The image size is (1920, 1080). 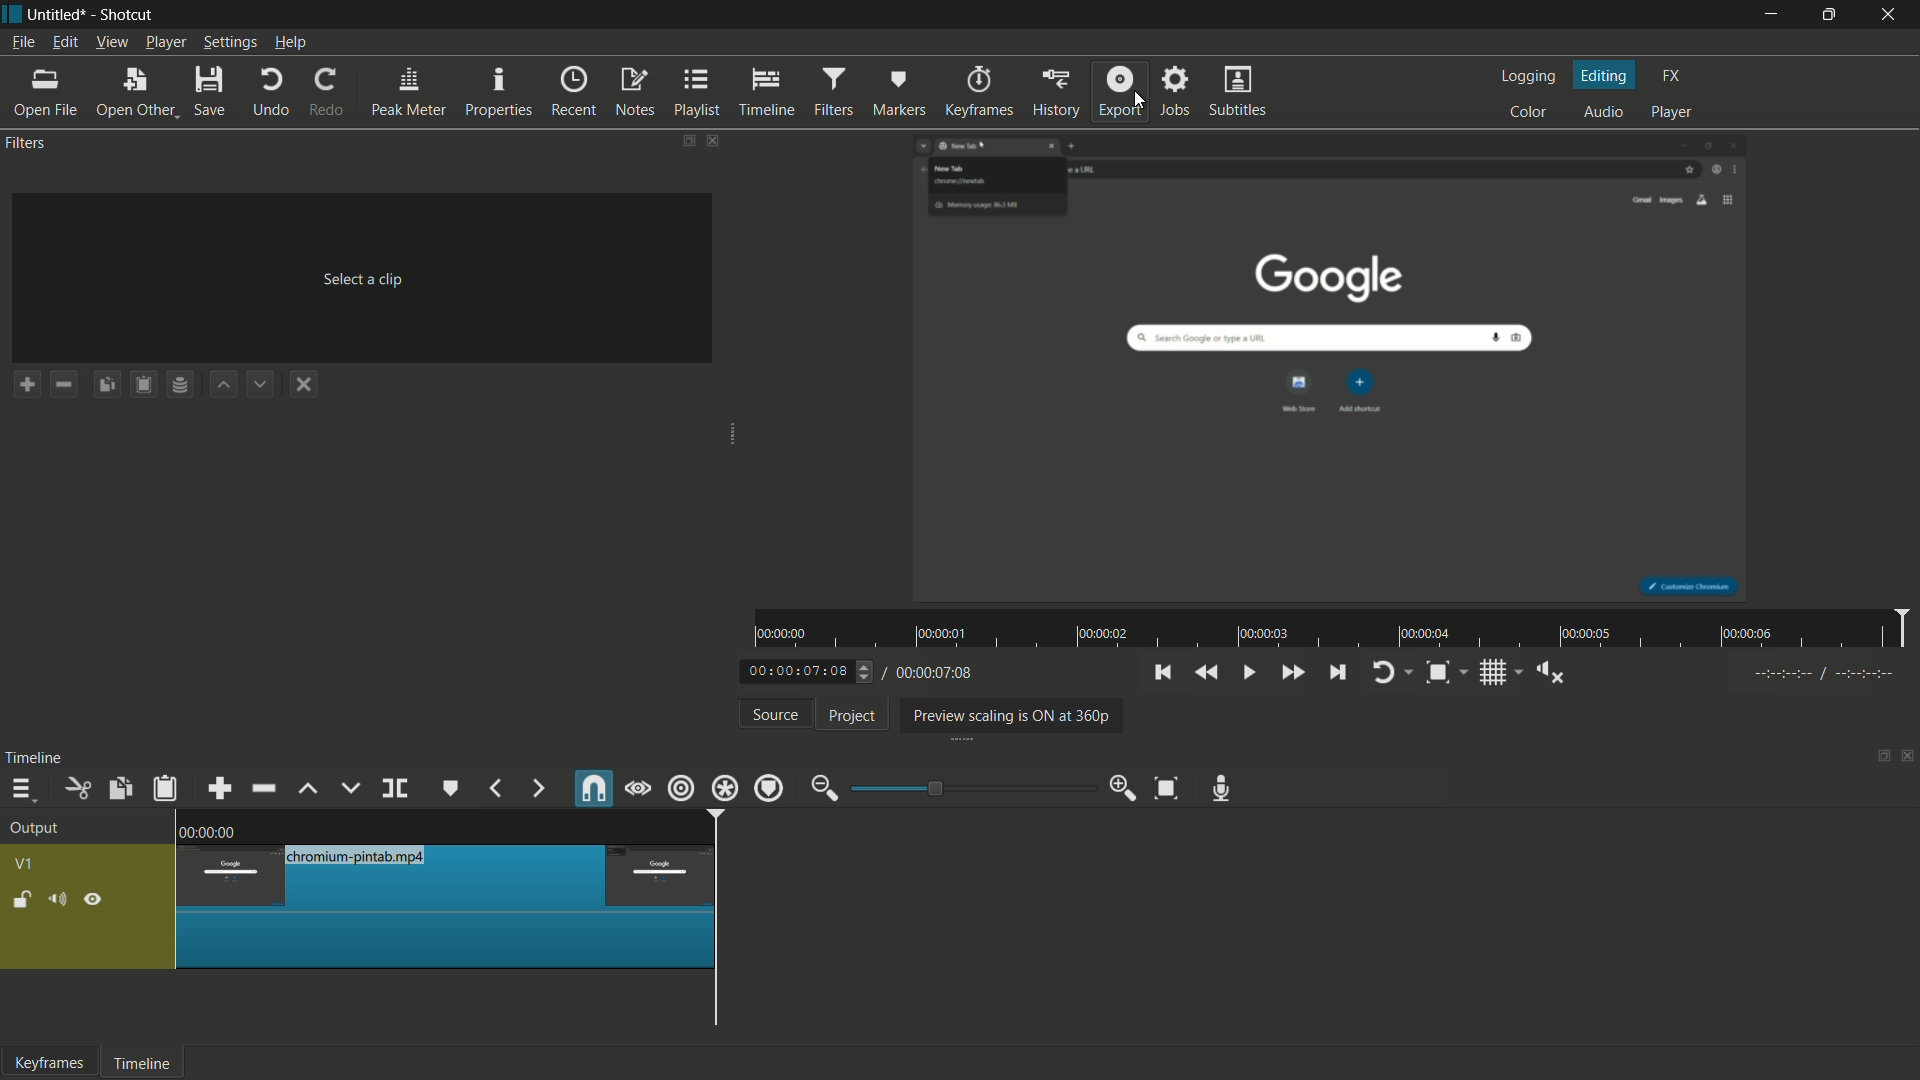 I want to click on player menu, so click(x=167, y=41).